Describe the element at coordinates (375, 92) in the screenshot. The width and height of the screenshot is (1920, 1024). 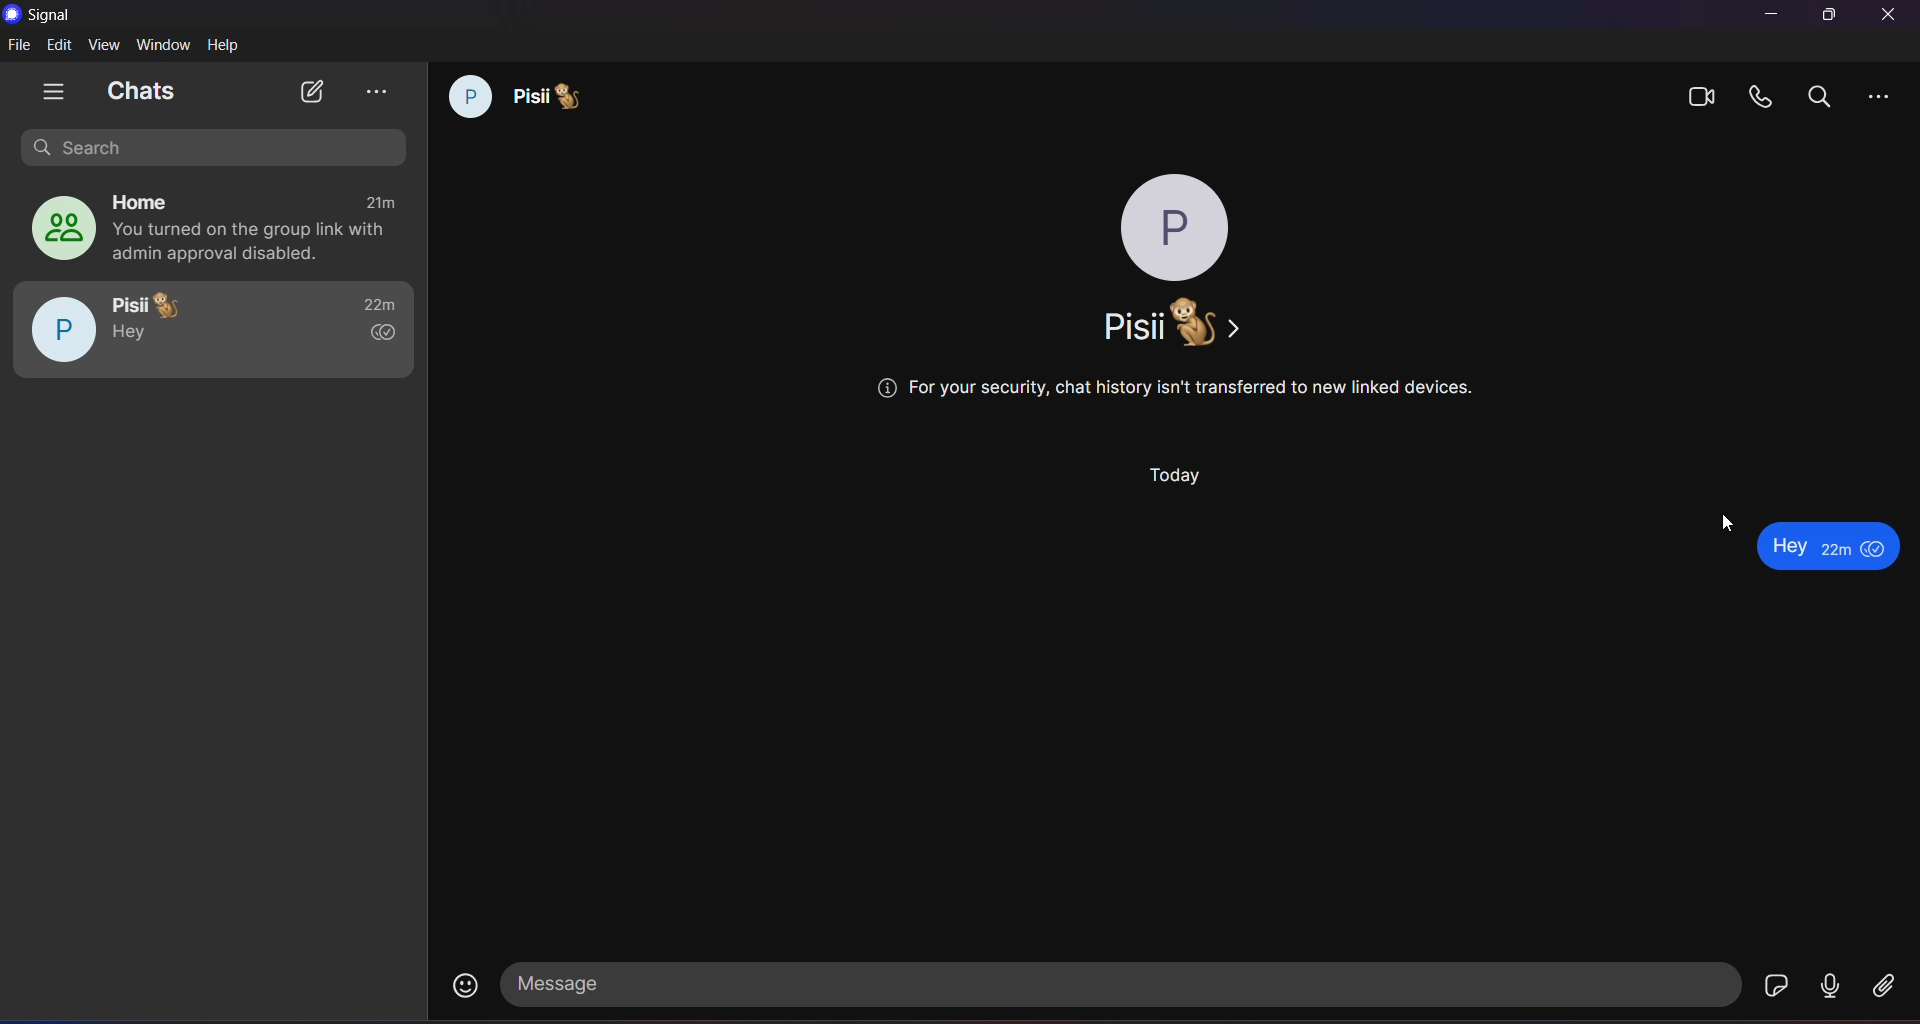
I see `view archieve` at that location.